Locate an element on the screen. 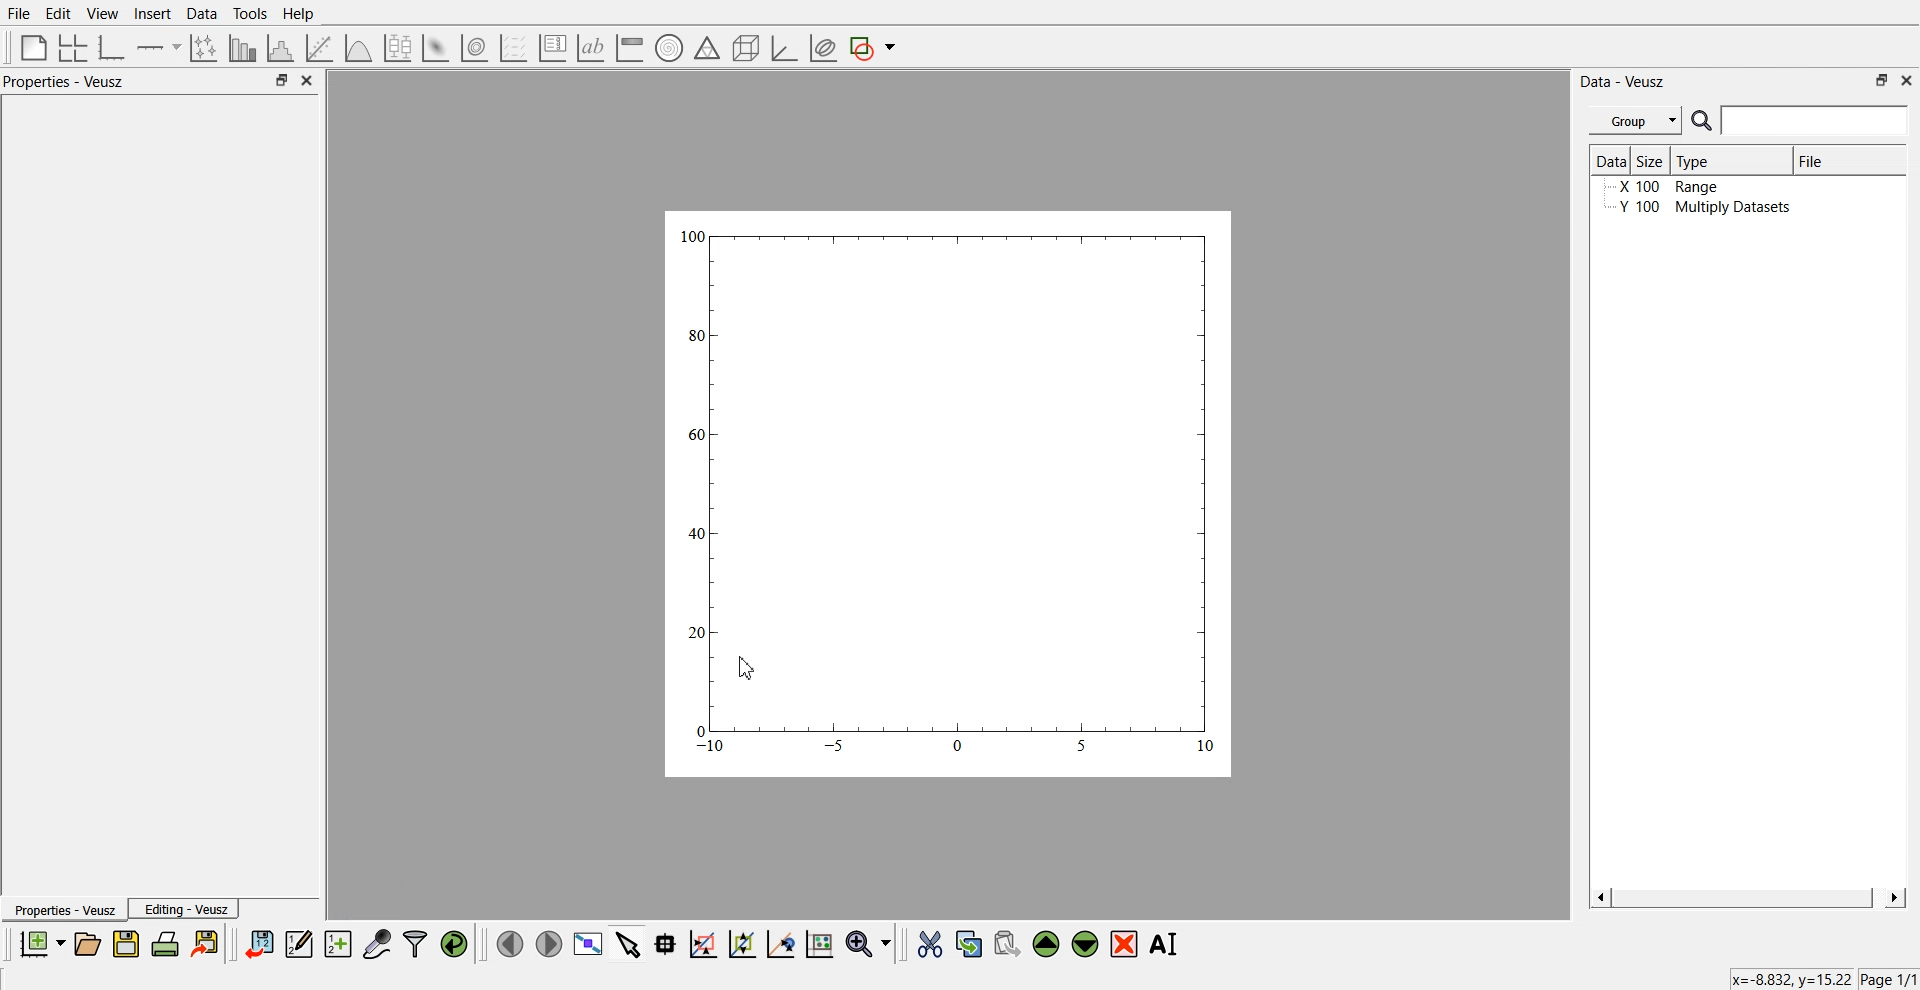 This screenshot has width=1920, height=990. move  the selected widgets down is located at coordinates (1085, 942).